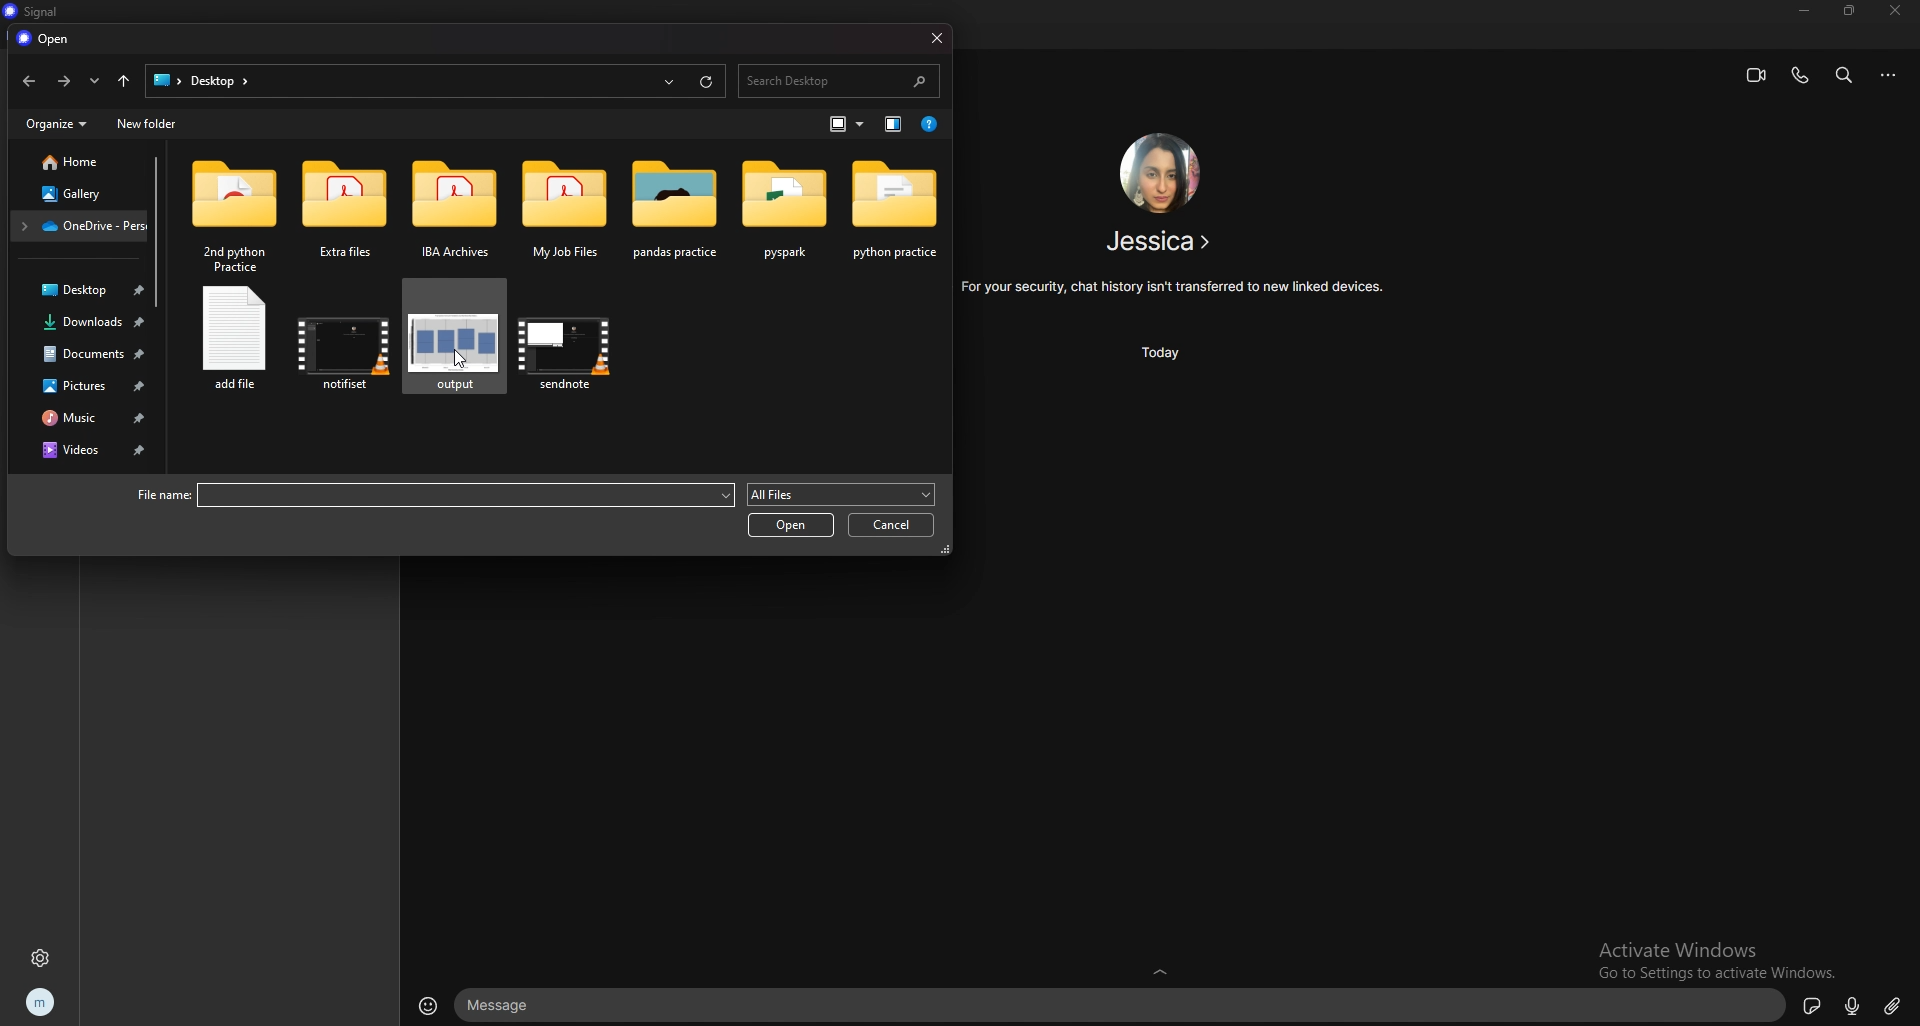 Image resolution: width=1920 pixels, height=1026 pixels. I want to click on videos, so click(88, 449).